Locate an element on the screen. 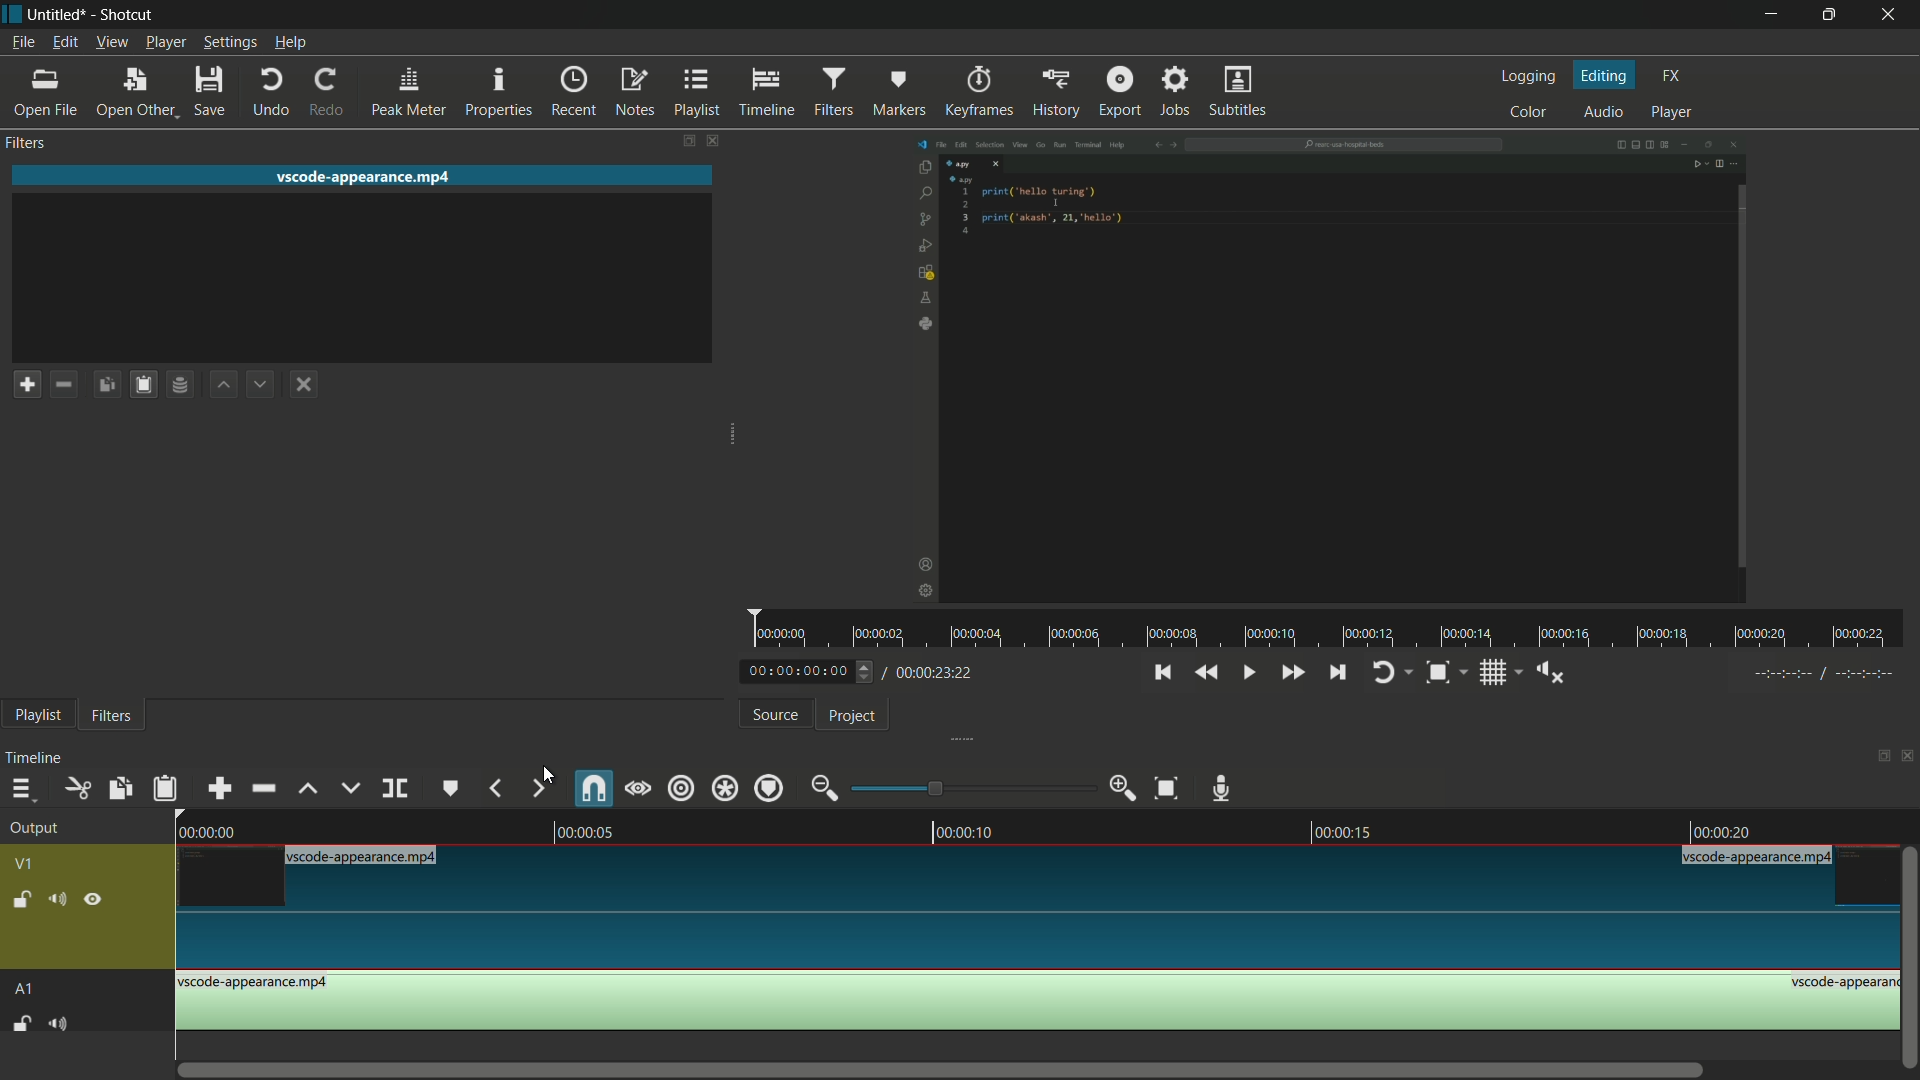  snap is located at coordinates (596, 788).